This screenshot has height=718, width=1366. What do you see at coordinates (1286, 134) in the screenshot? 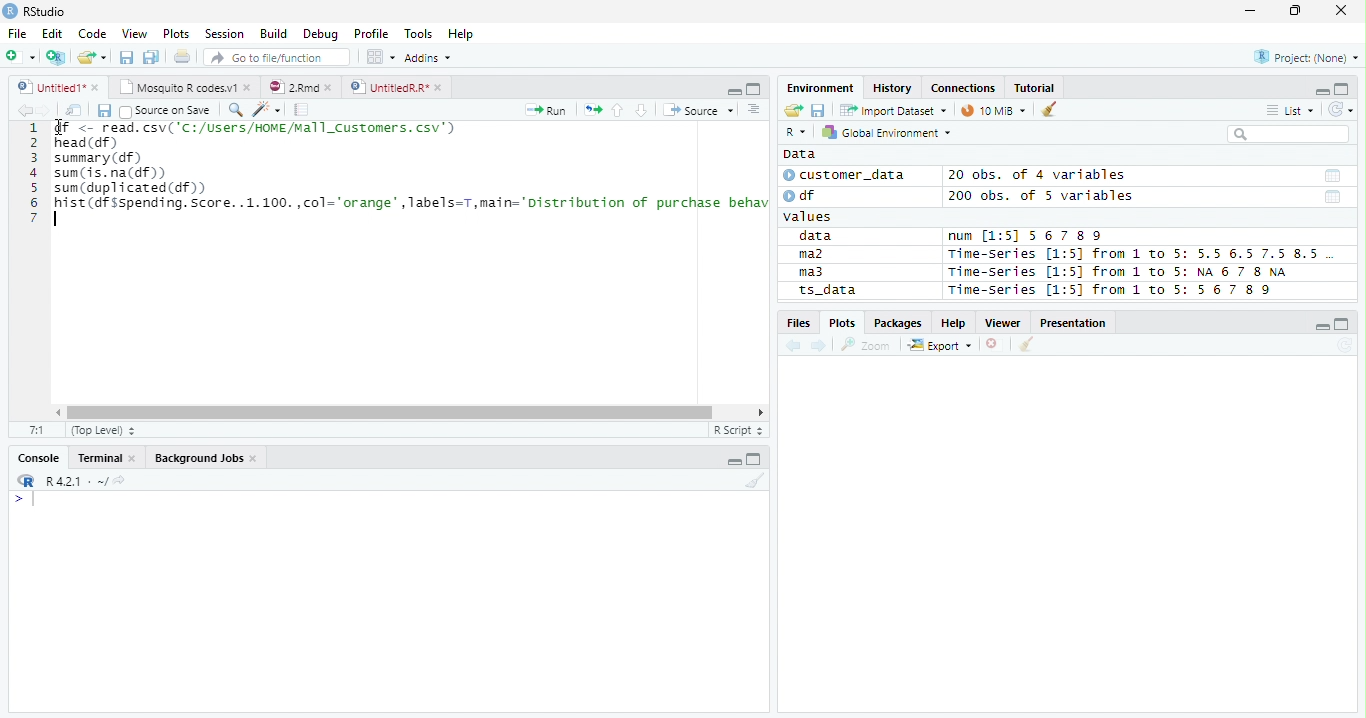
I see `Search` at bounding box center [1286, 134].